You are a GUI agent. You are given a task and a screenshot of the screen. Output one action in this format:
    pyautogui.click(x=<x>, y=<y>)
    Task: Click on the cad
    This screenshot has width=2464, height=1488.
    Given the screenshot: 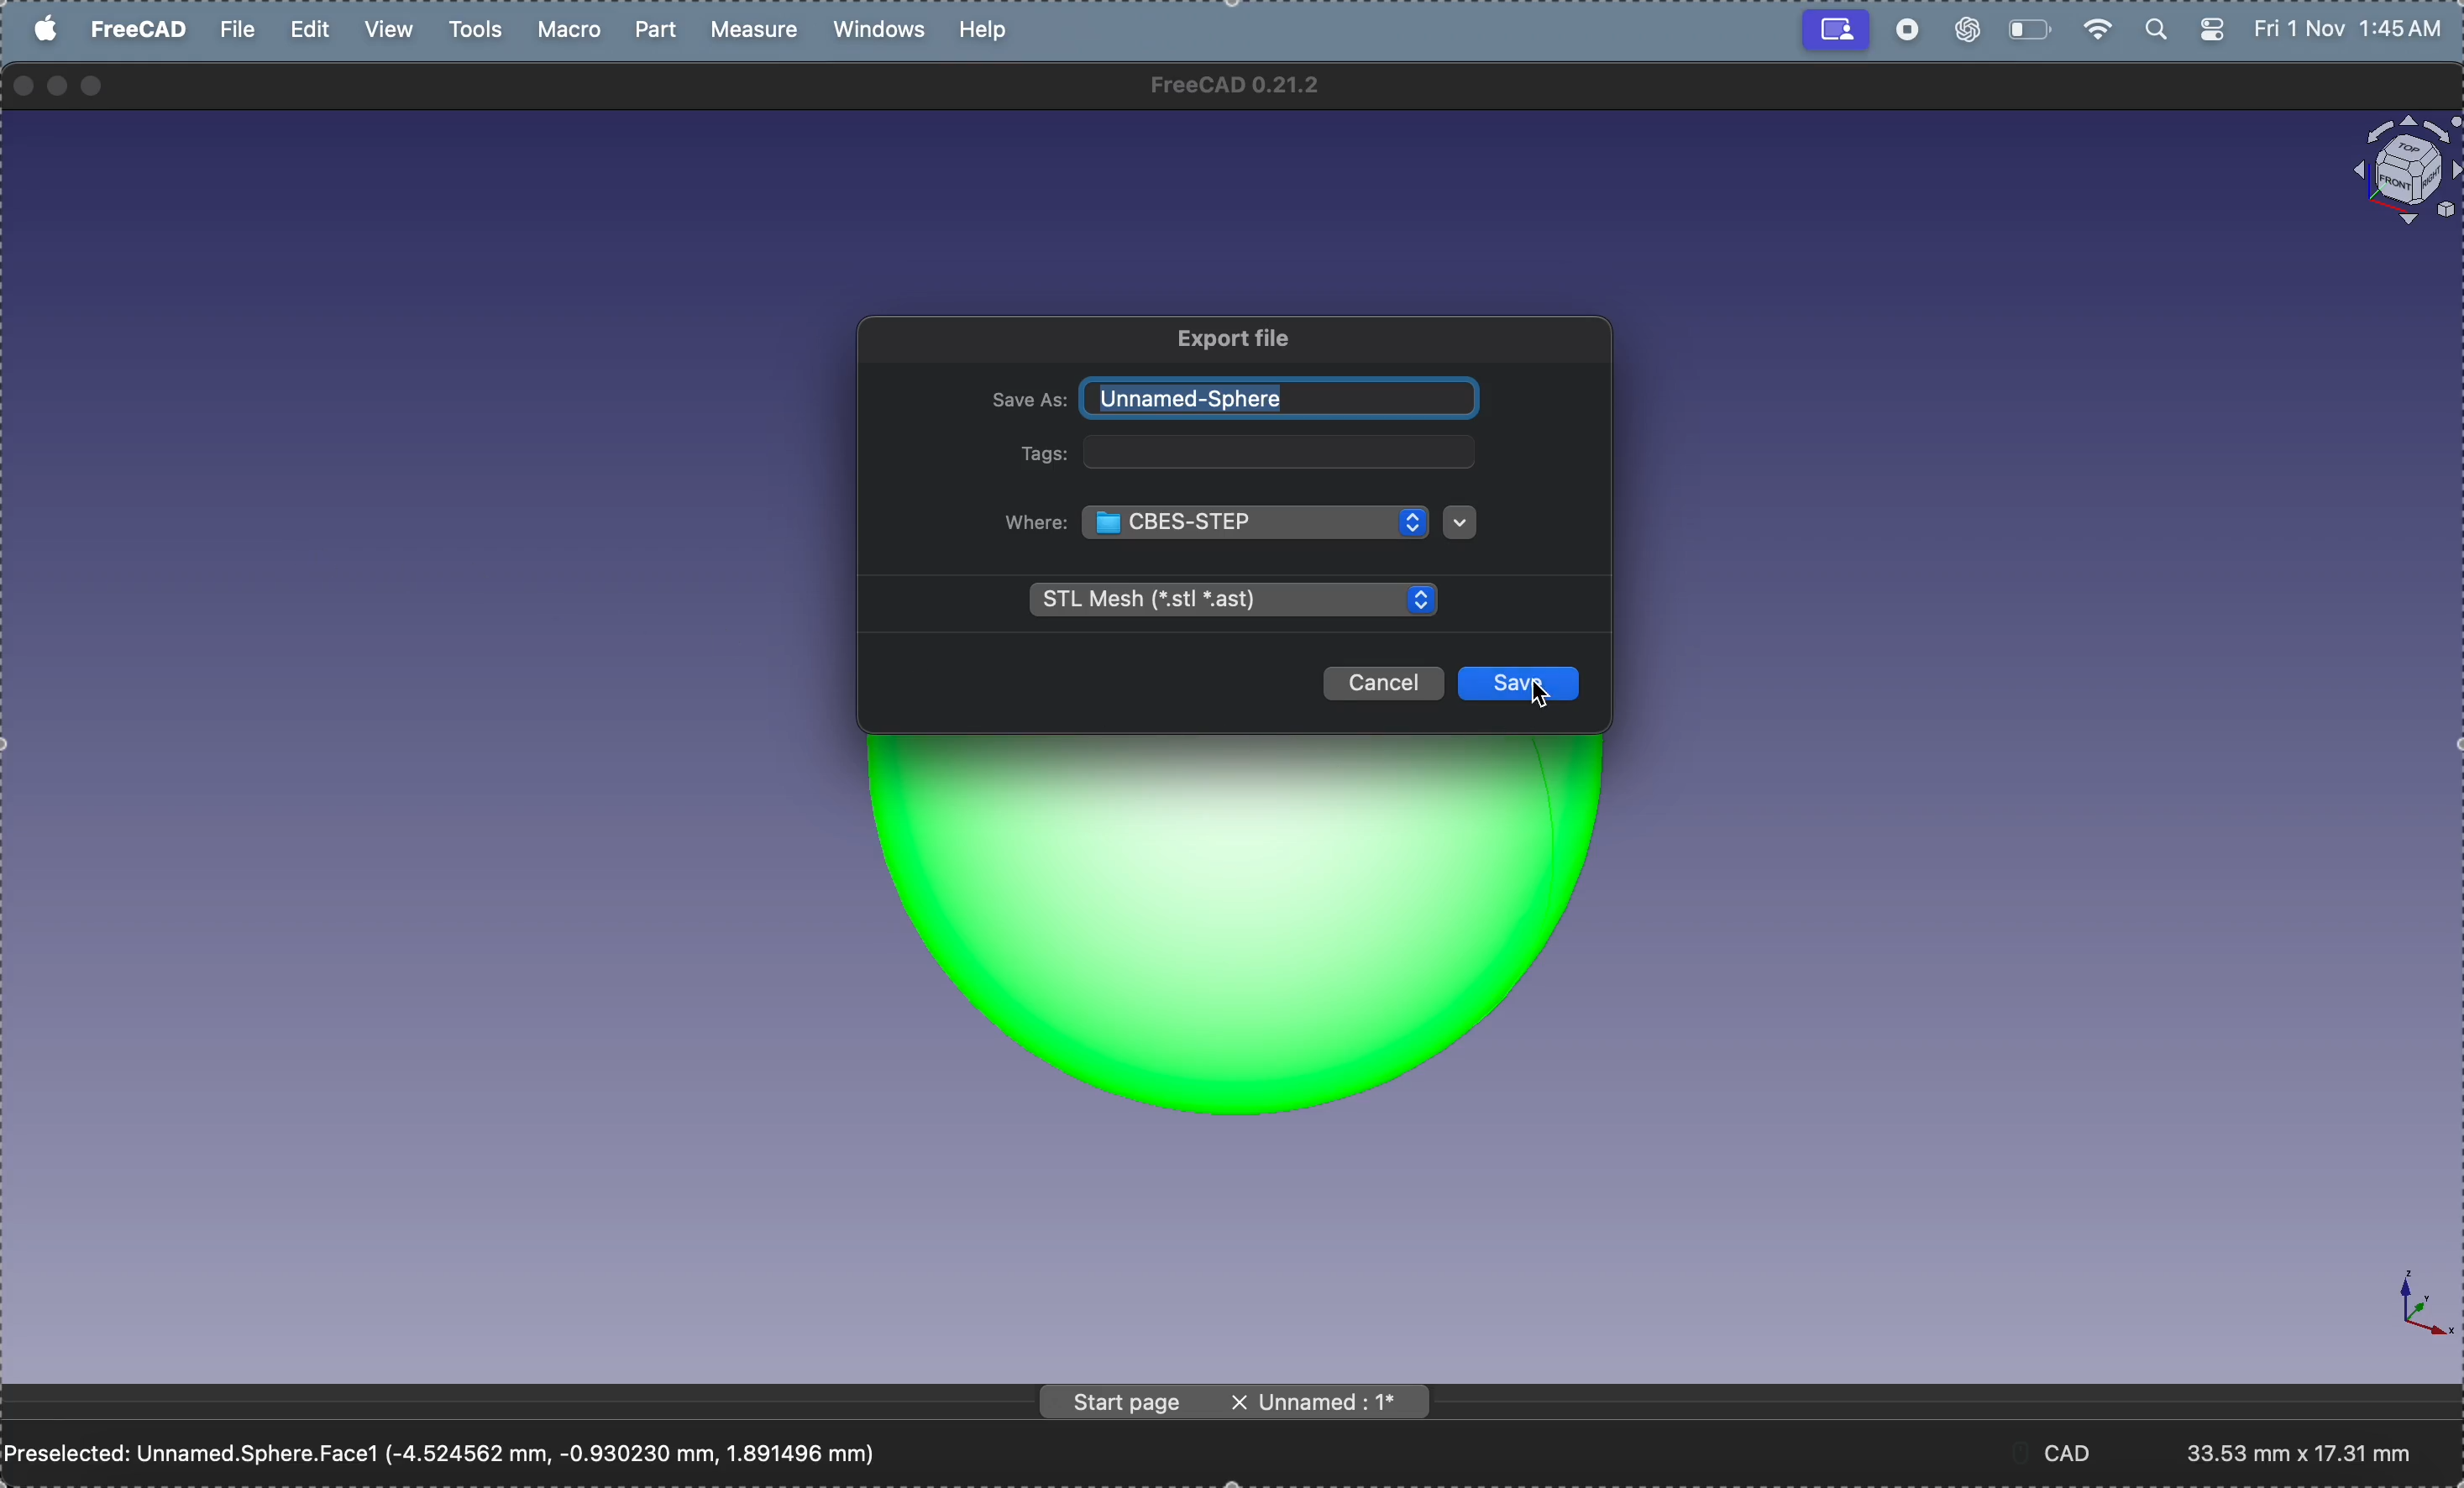 What is the action you would take?
    pyautogui.click(x=2080, y=1452)
    